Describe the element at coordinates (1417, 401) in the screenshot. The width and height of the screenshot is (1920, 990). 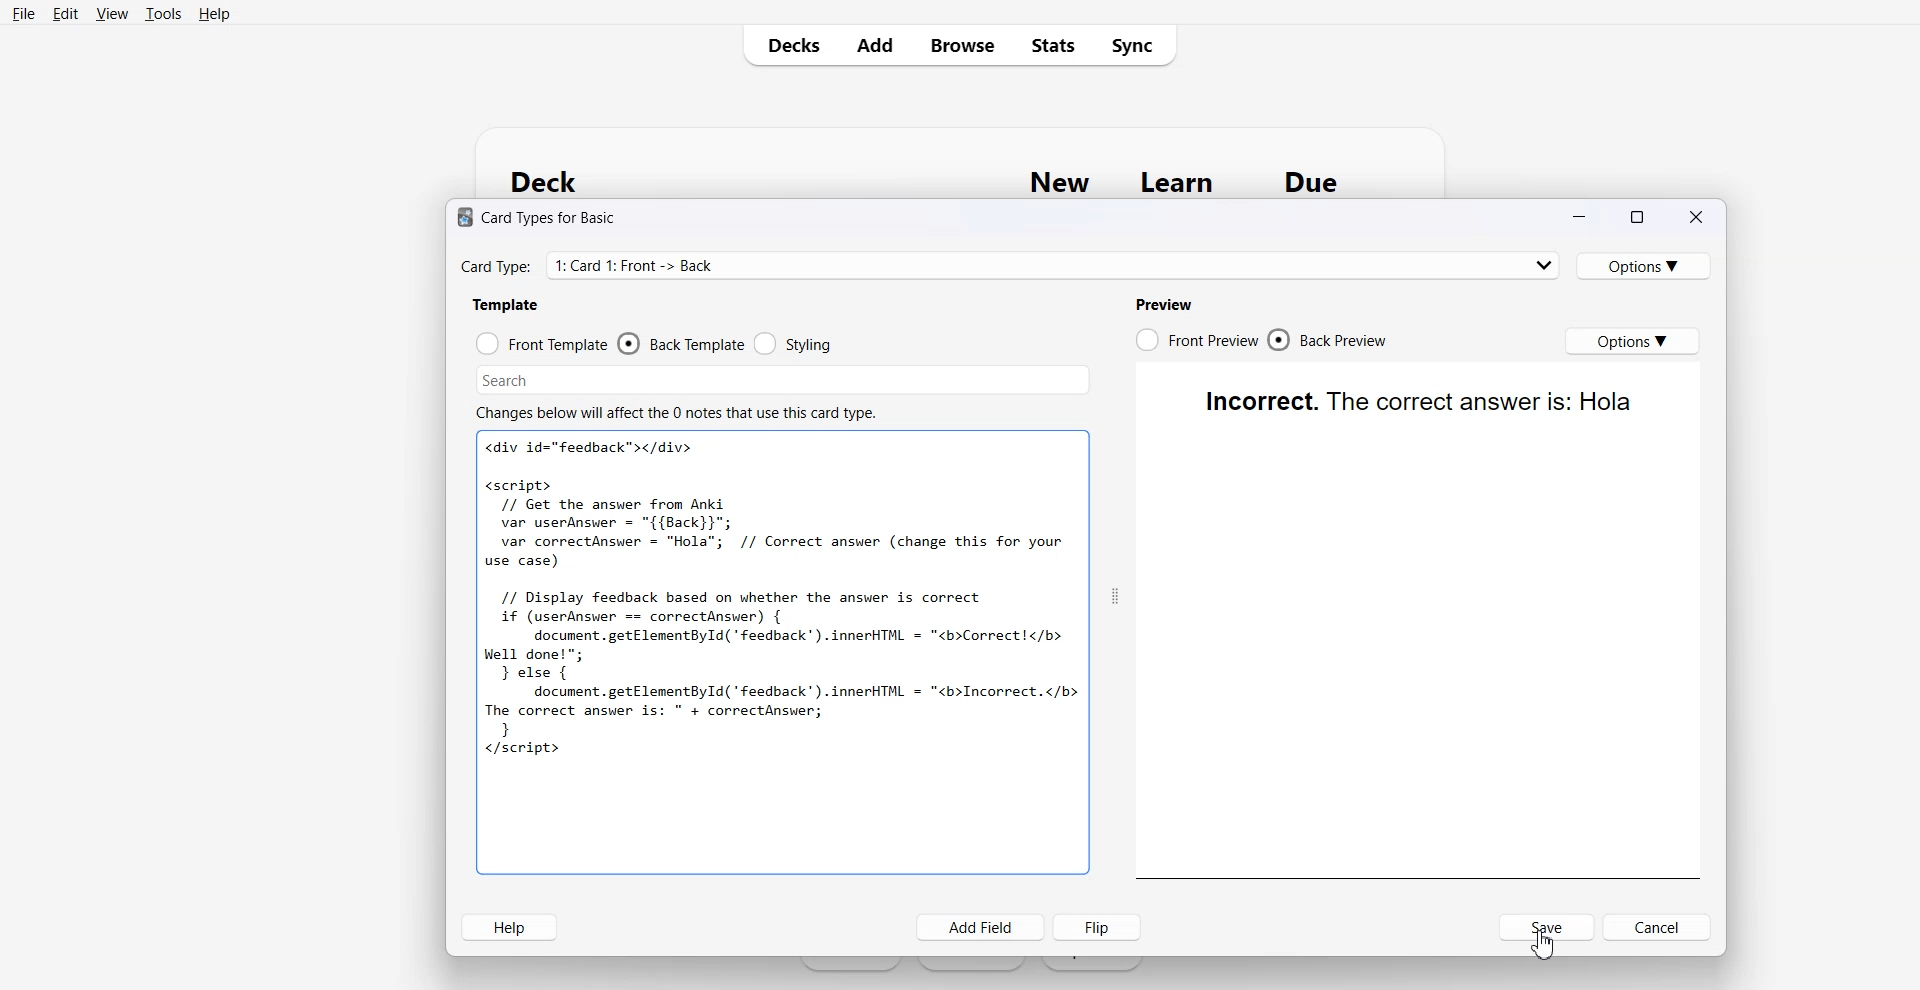
I see `Incorrect. The correct answer is: Hola` at that location.